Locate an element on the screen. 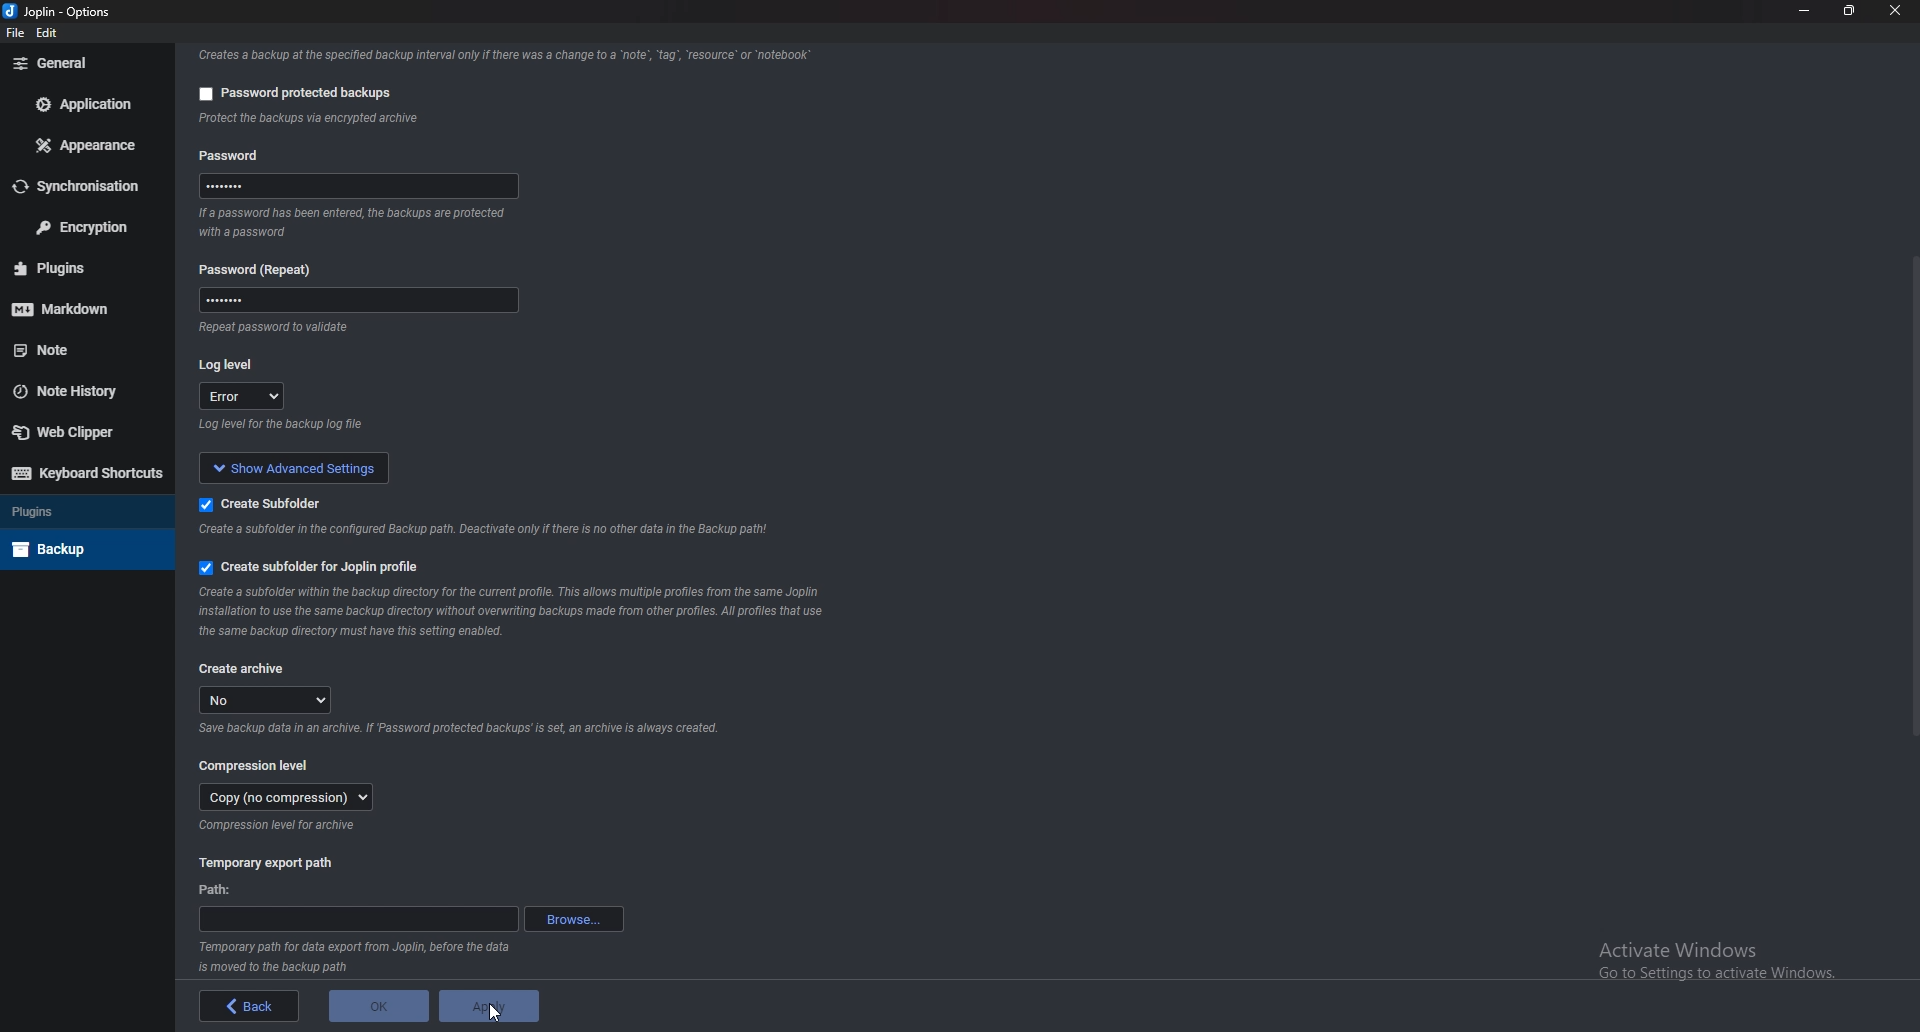 The height and width of the screenshot is (1032, 1920). password (repeat) is located at coordinates (263, 269).